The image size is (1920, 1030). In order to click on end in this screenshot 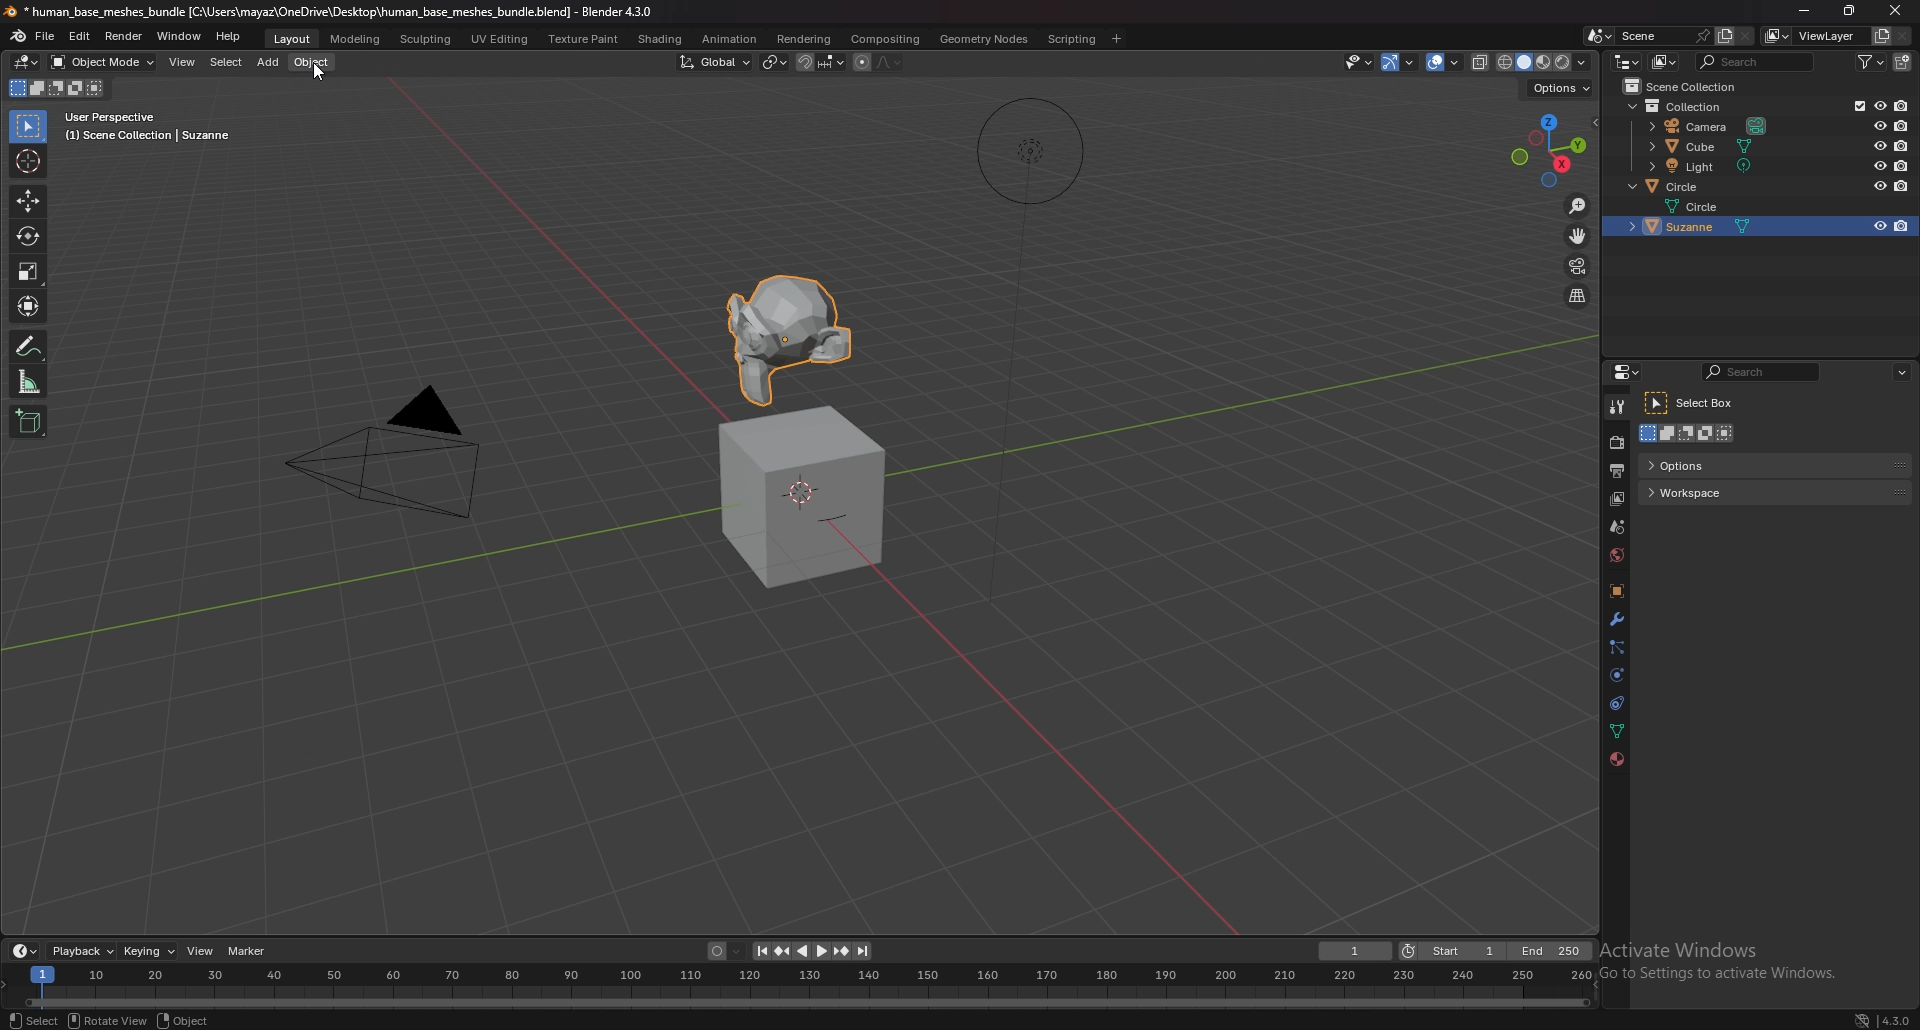, I will do `click(1552, 950)`.